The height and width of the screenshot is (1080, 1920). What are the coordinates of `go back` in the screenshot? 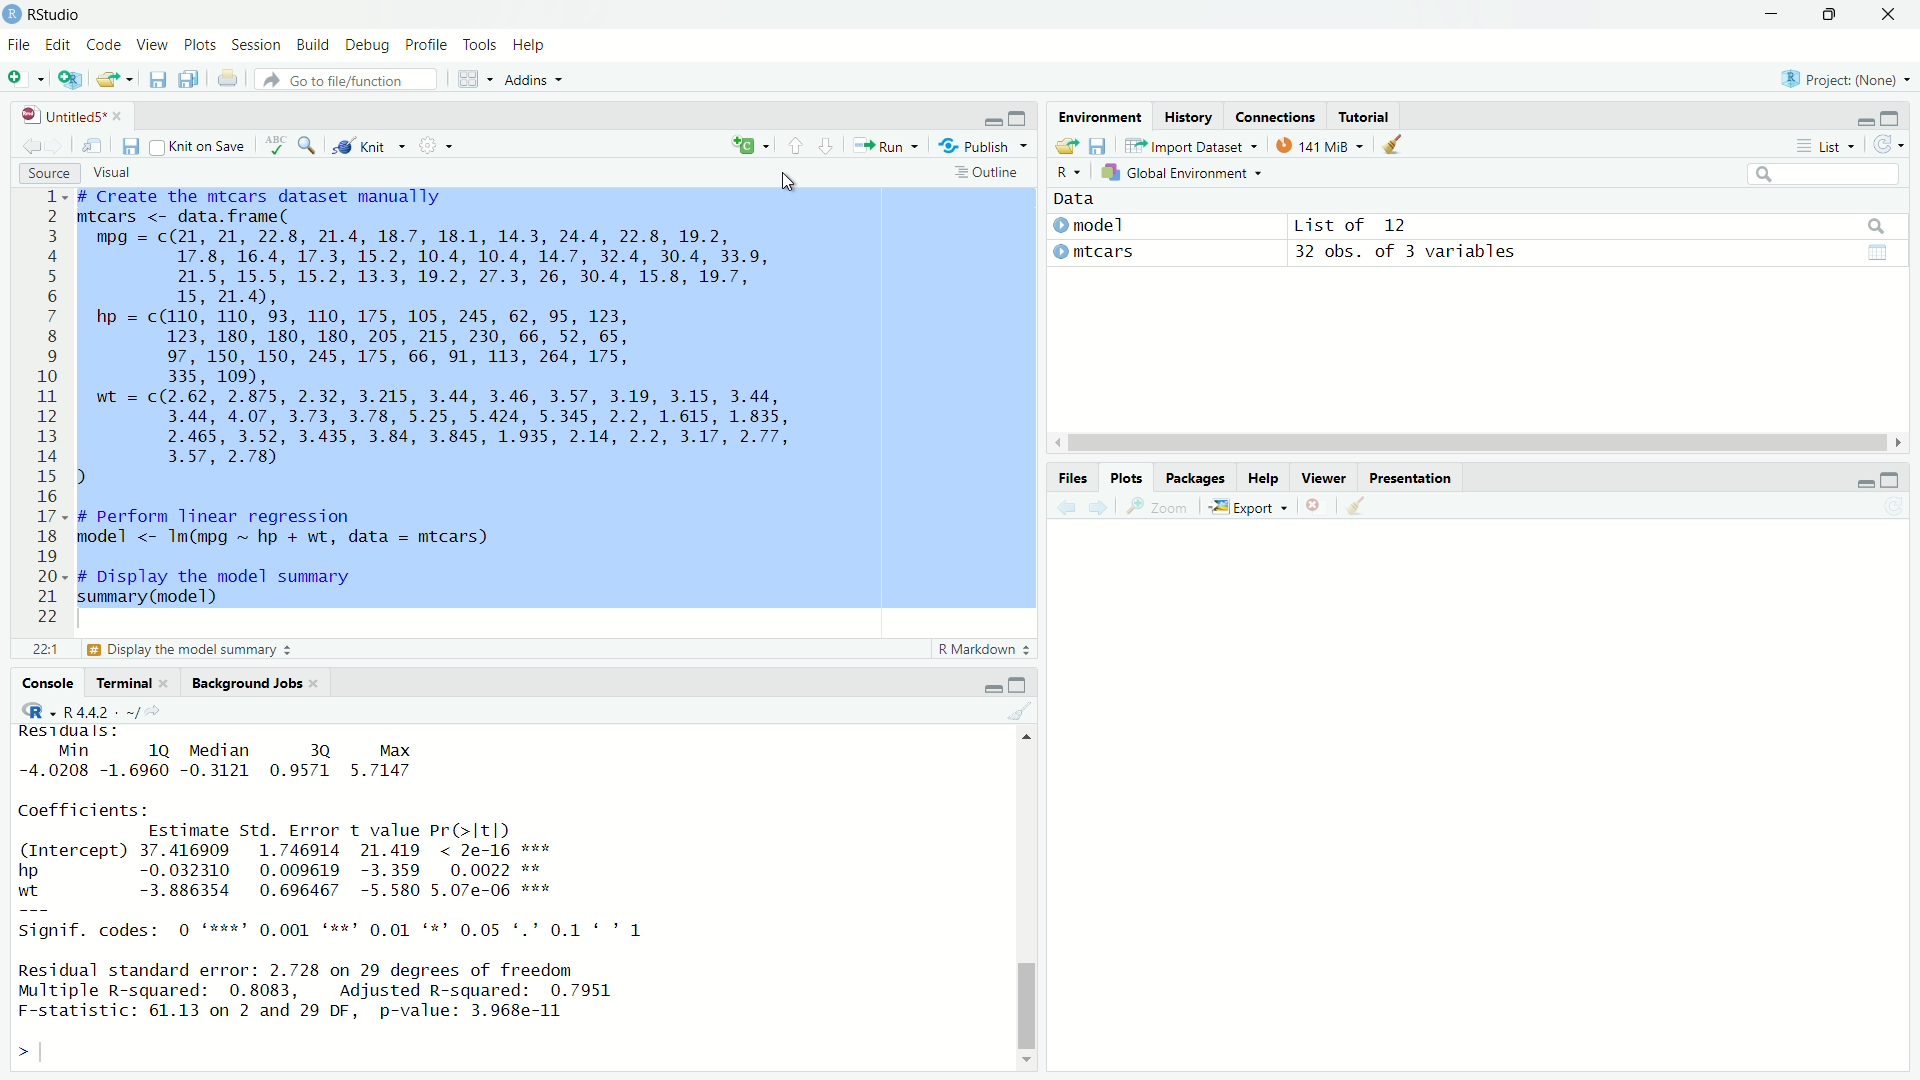 It's located at (29, 150).